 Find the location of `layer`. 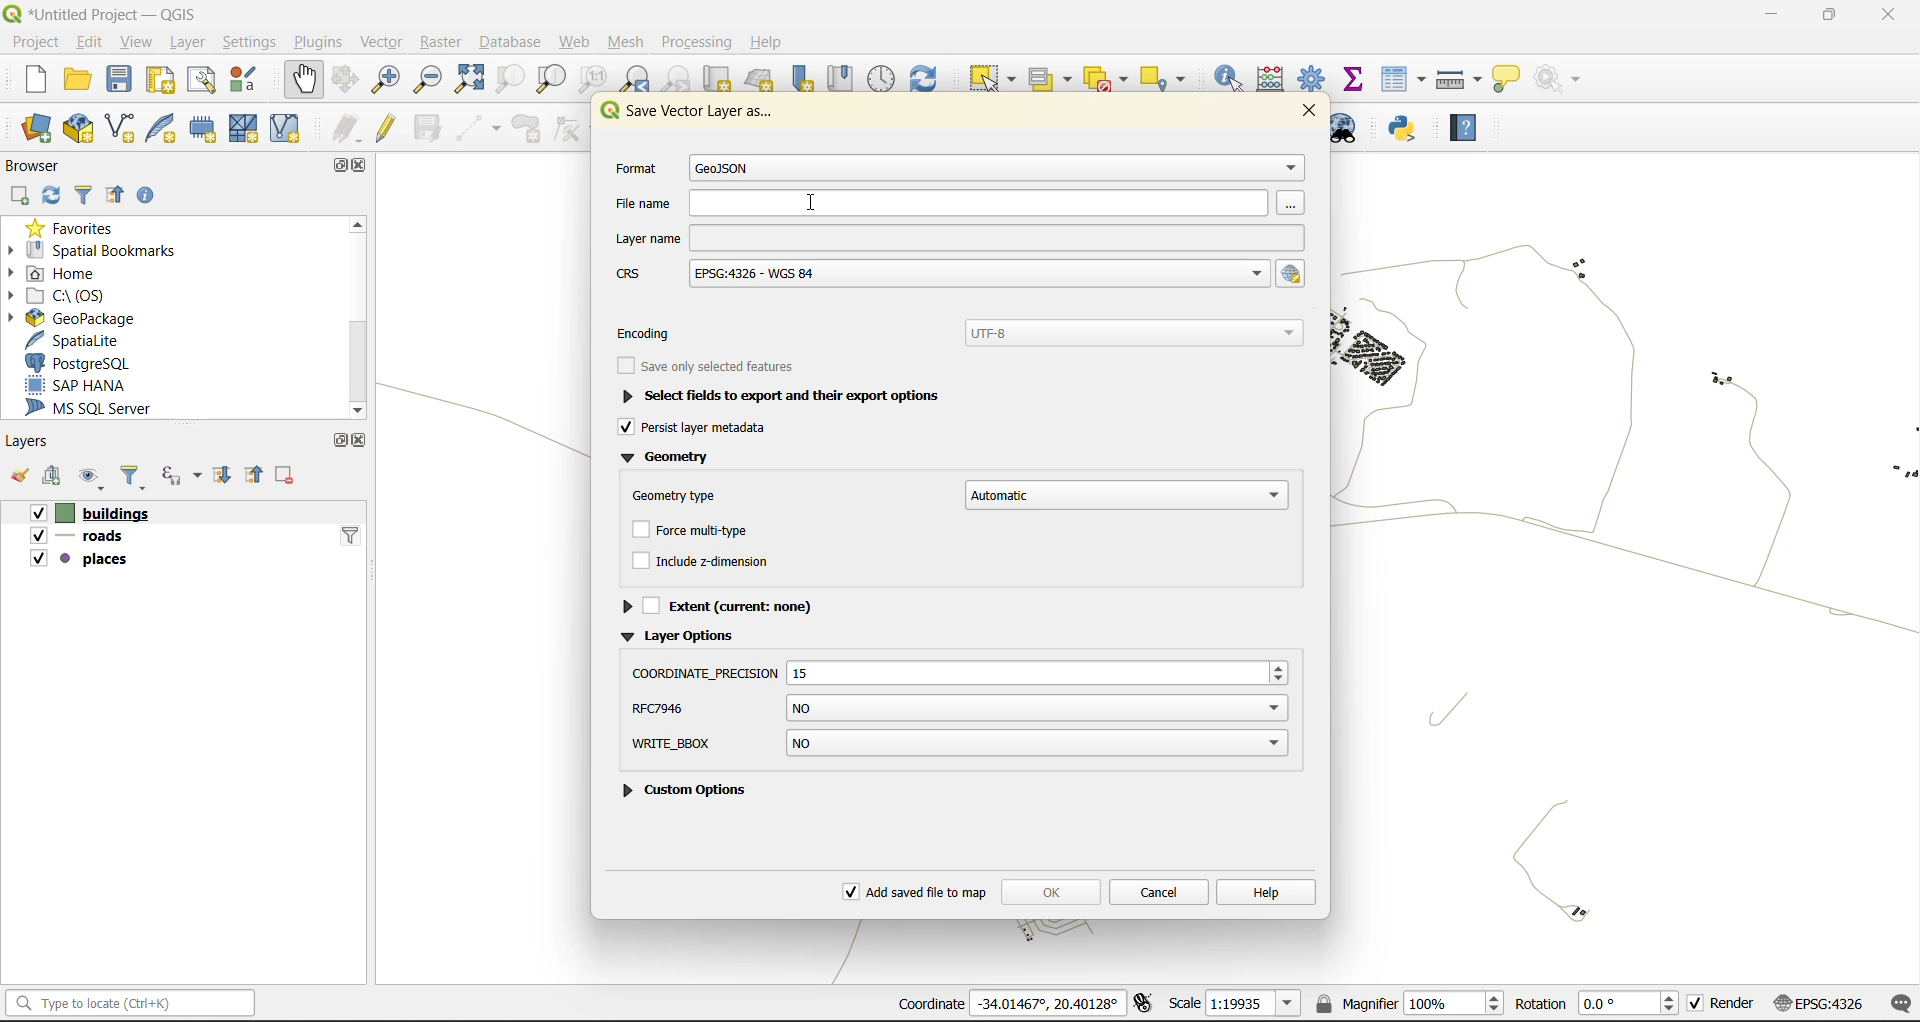

layer is located at coordinates (186, 43).